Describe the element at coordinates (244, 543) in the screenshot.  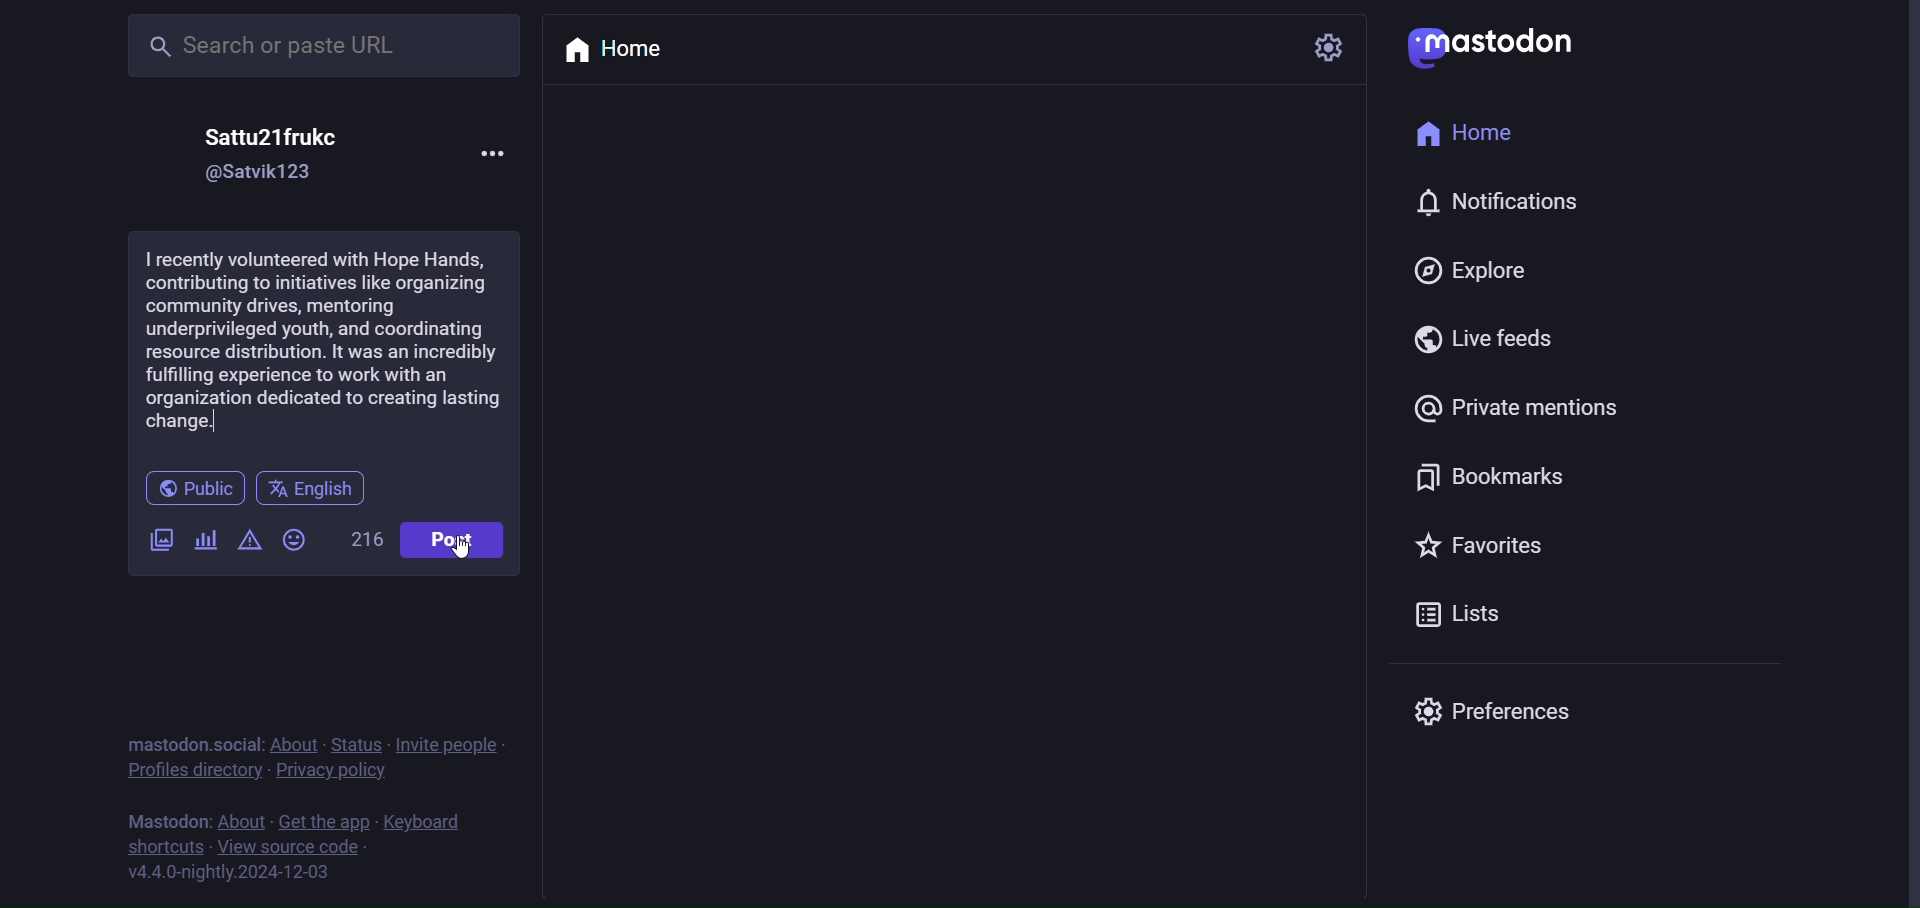
I see `content  warning` at that location.